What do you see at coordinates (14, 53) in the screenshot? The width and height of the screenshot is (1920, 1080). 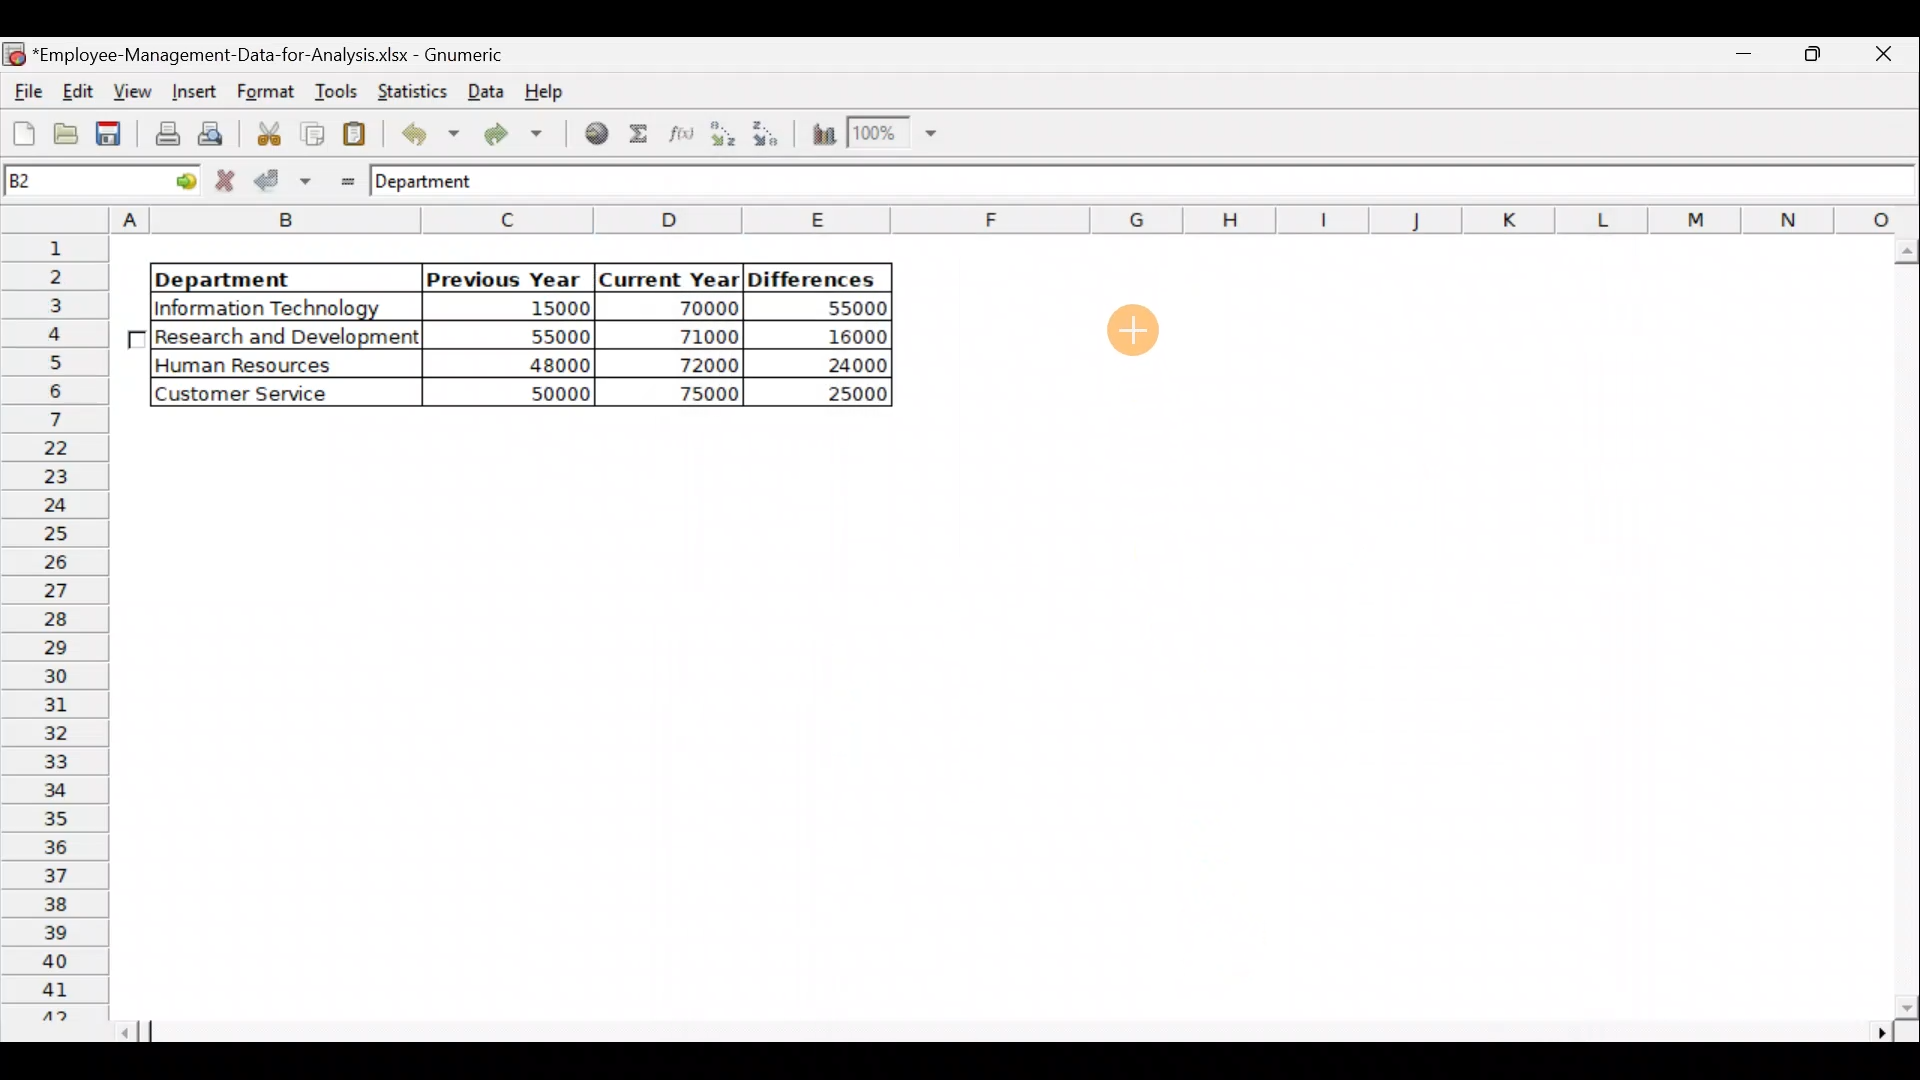 I see `Gnumeric logo` at bounding box center [14, 53].